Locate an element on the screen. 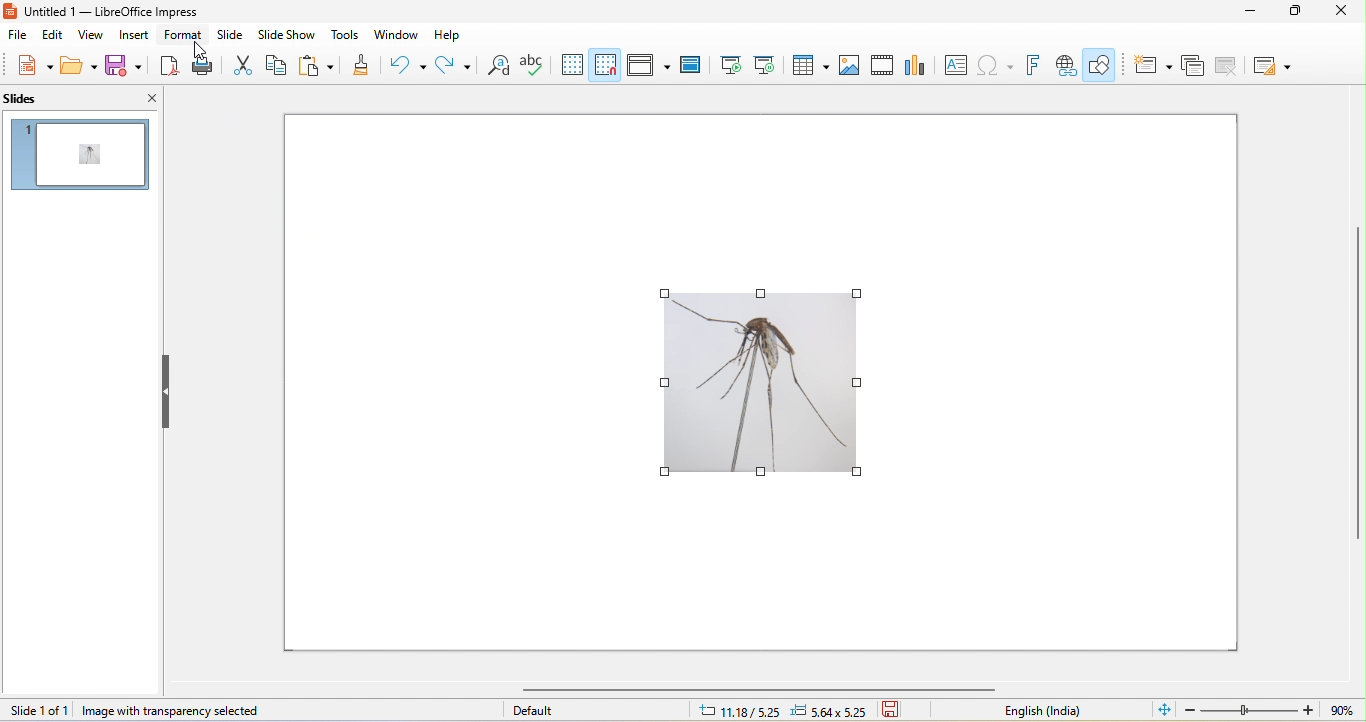 This screenshot has width=1366, height=722. minimize is located at coordinates (1256, 12).